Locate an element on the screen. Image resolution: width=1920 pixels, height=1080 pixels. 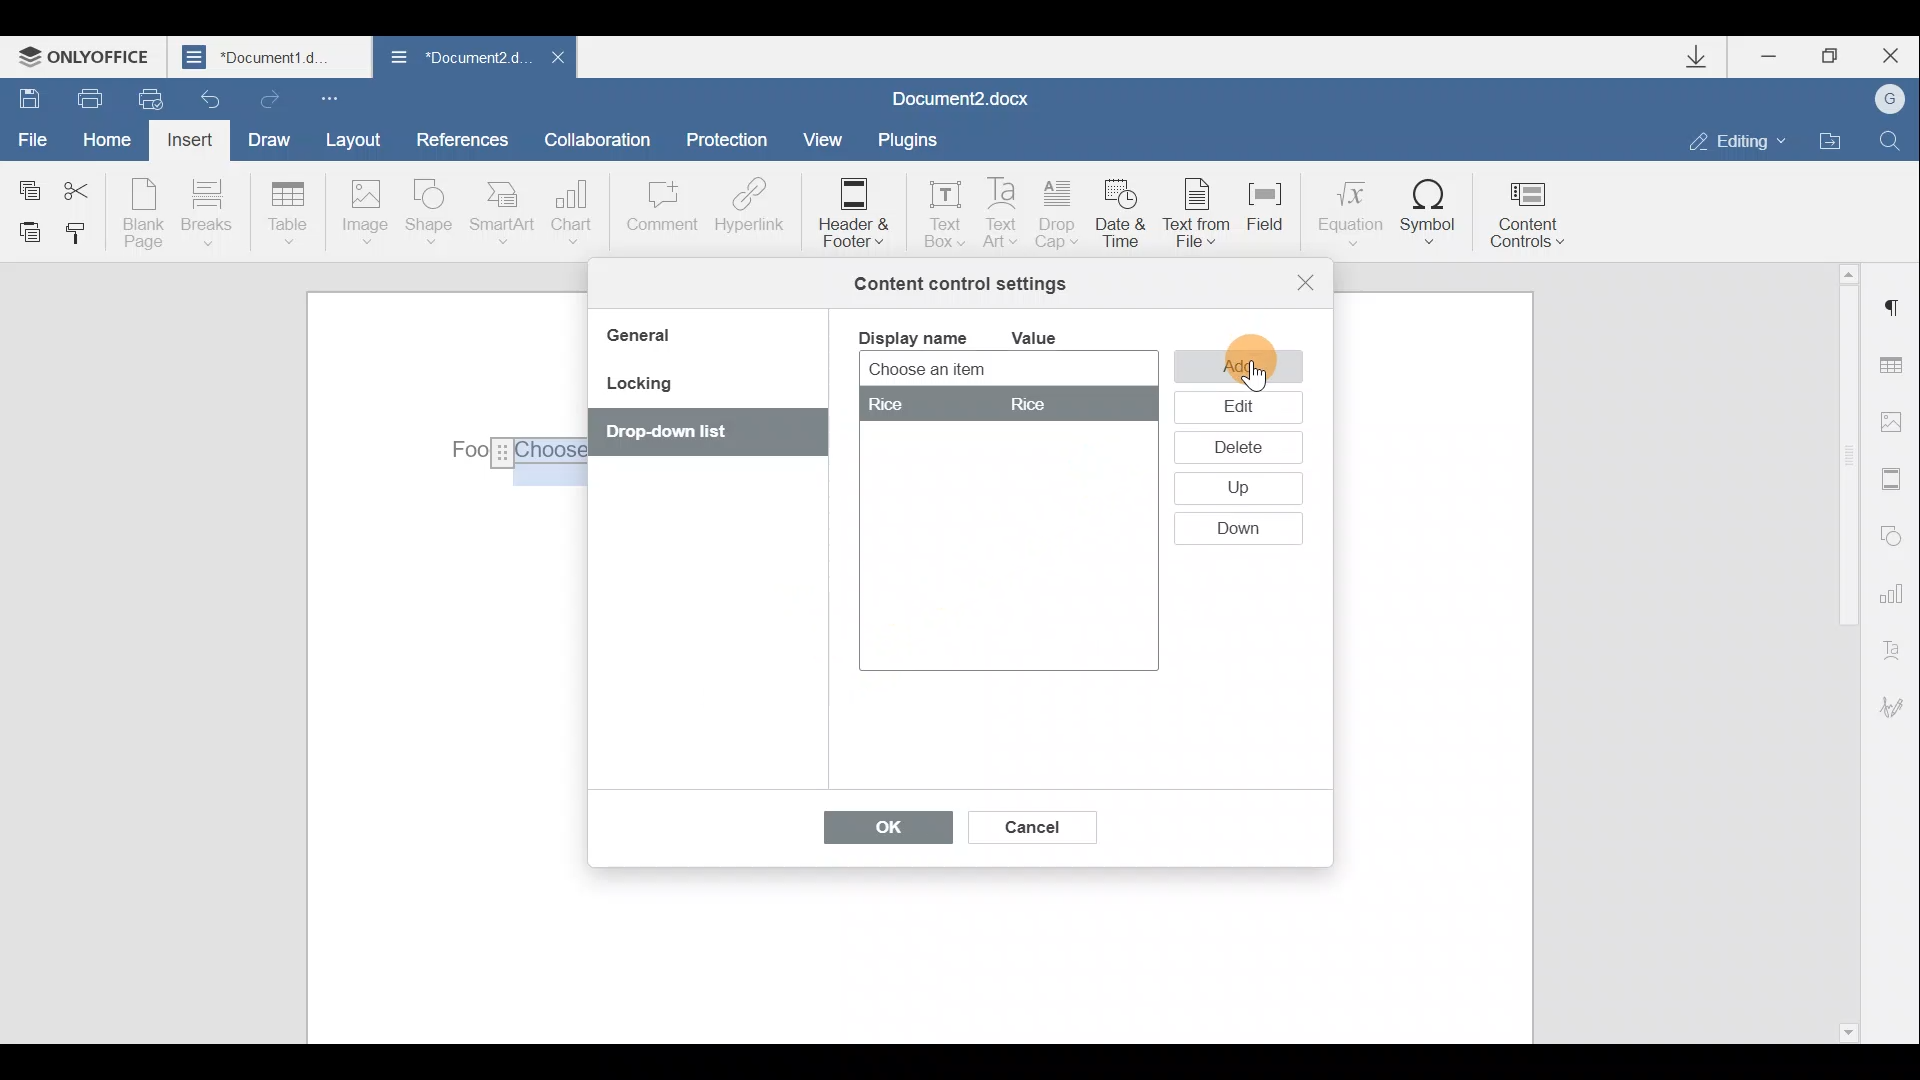
Collaboration is located at coordinates (605, 139).